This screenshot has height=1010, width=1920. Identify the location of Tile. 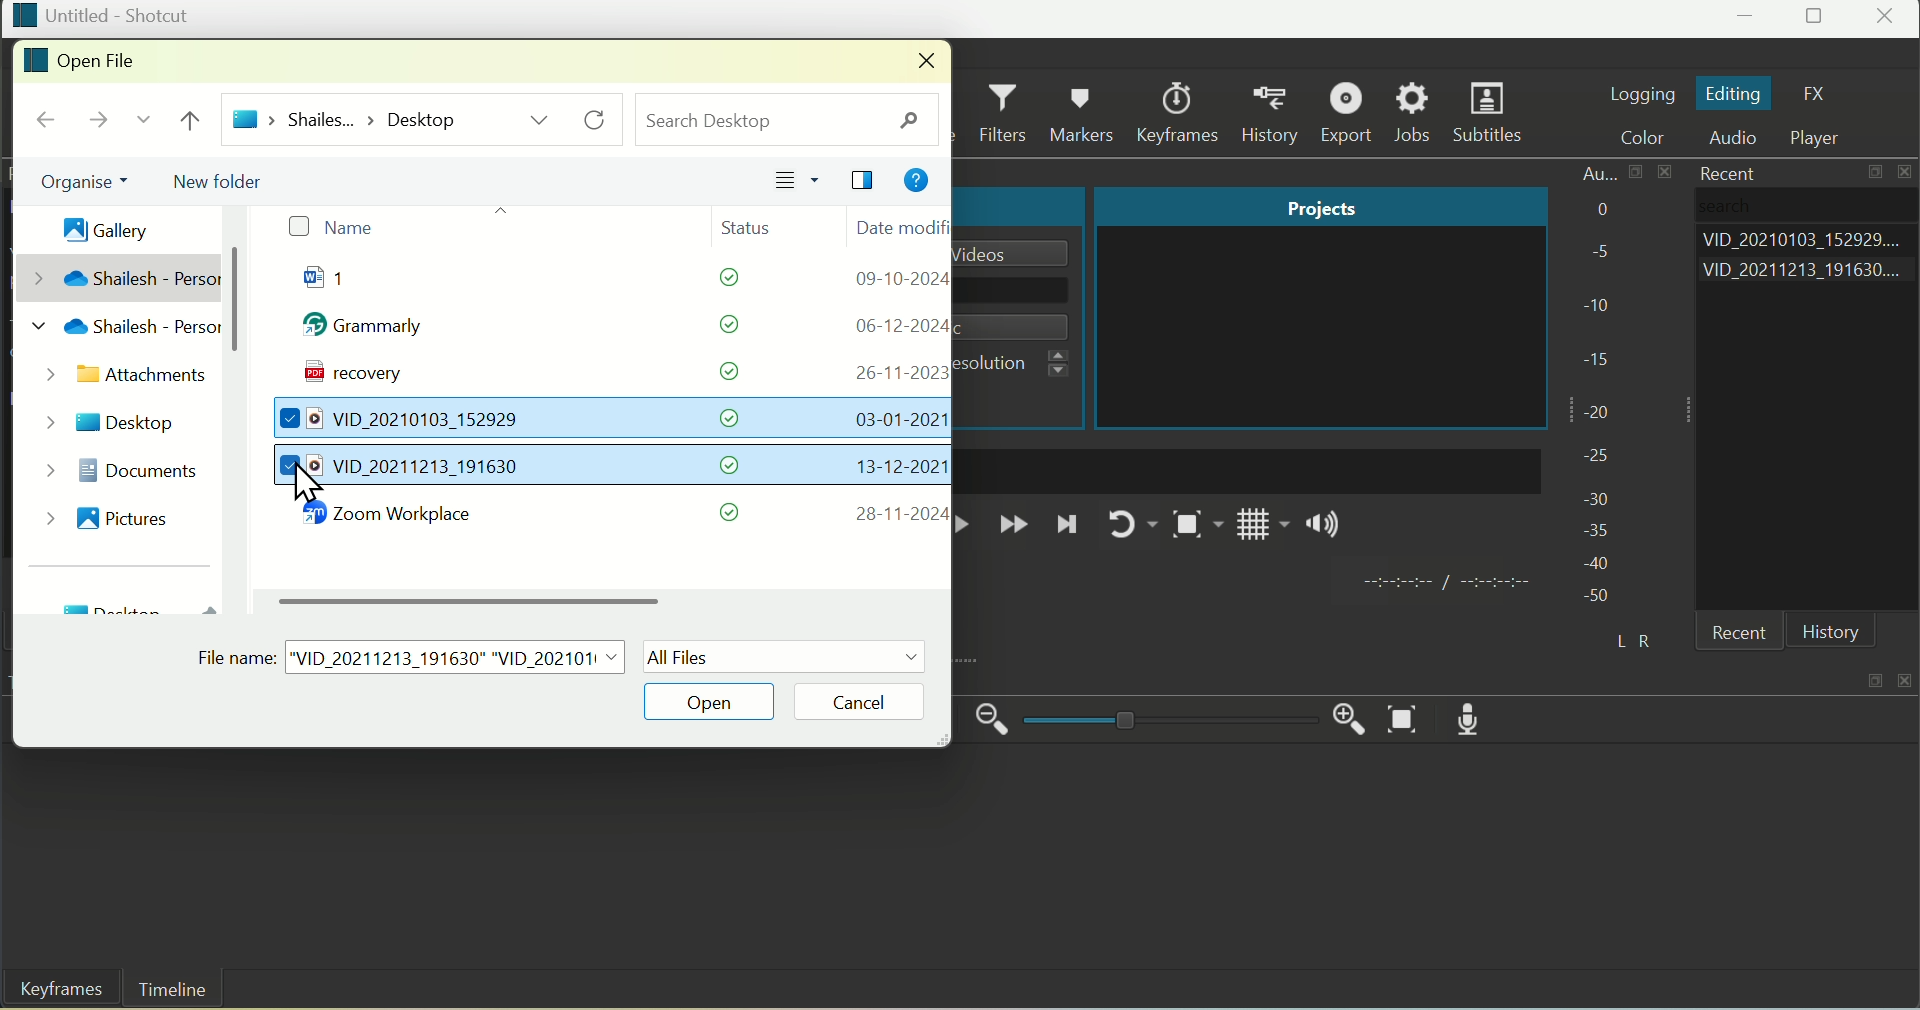
(866, 182).